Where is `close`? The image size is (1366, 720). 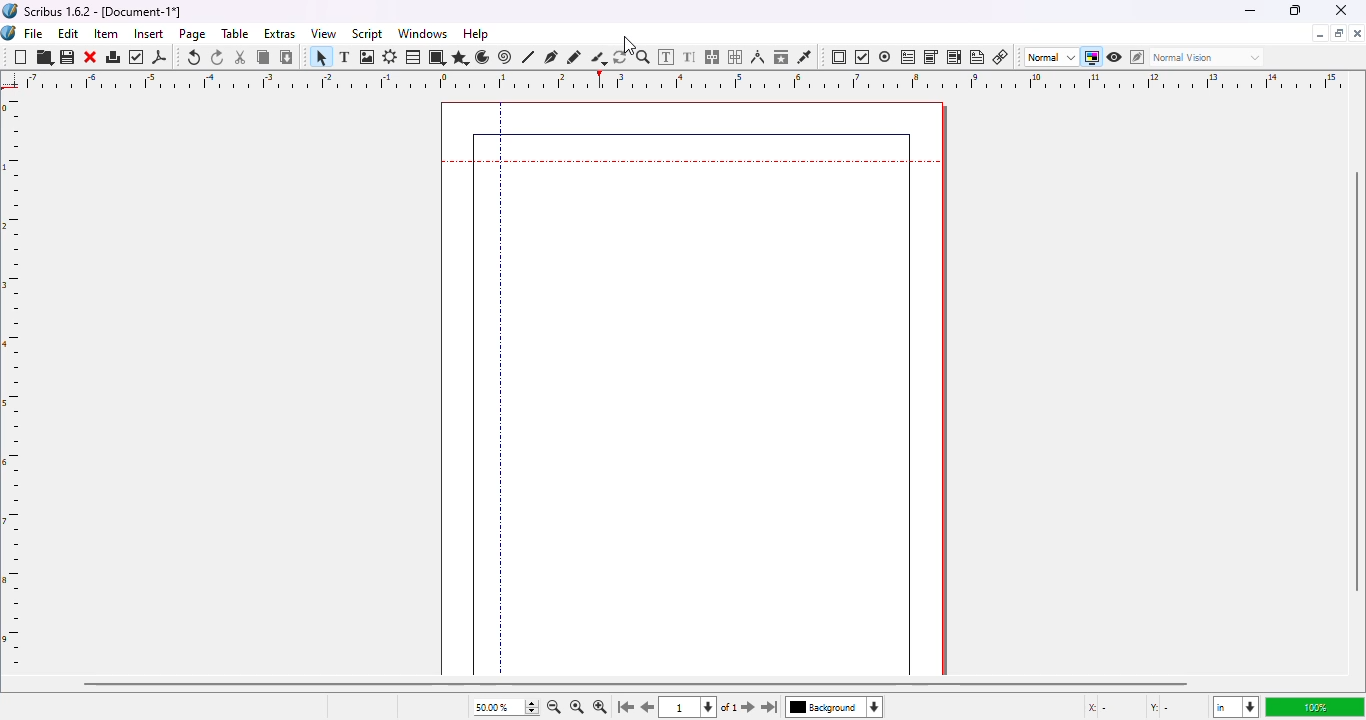 close is located at coordinates (91, 57).